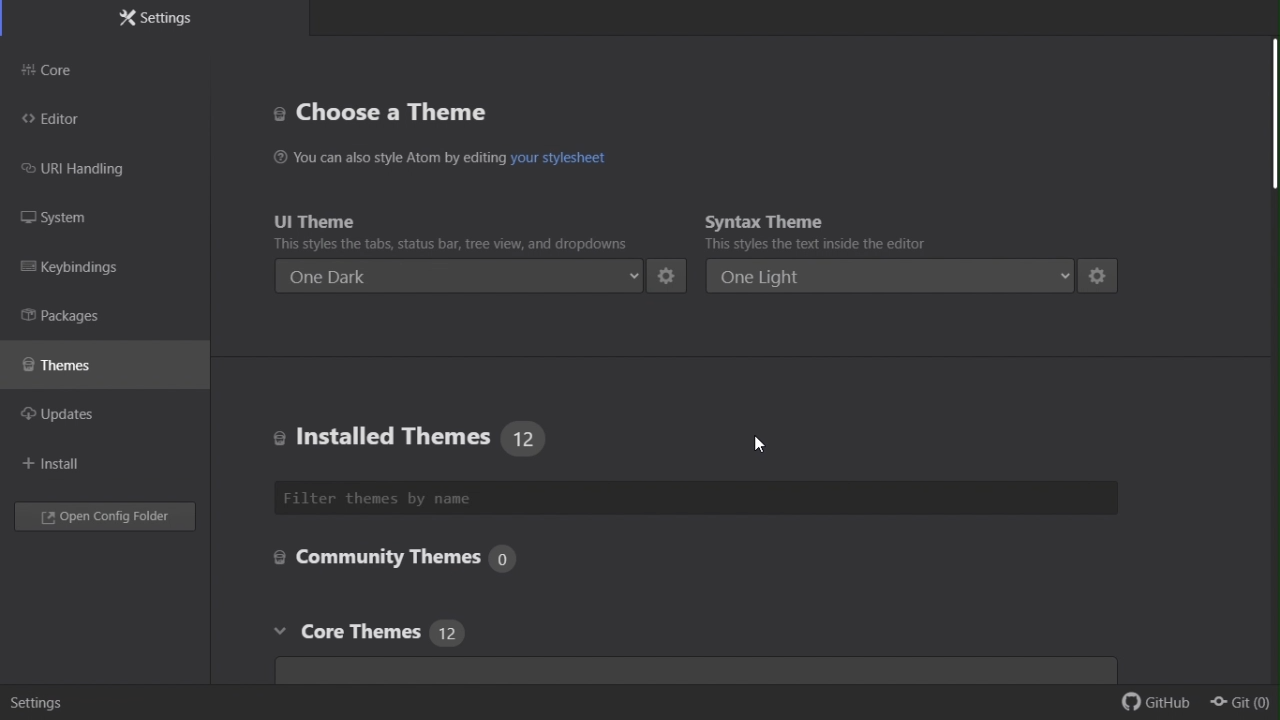  What do you see at coordinates (668, 275) in the screenshot?
I see `settings` at bounding box center [668, 275].